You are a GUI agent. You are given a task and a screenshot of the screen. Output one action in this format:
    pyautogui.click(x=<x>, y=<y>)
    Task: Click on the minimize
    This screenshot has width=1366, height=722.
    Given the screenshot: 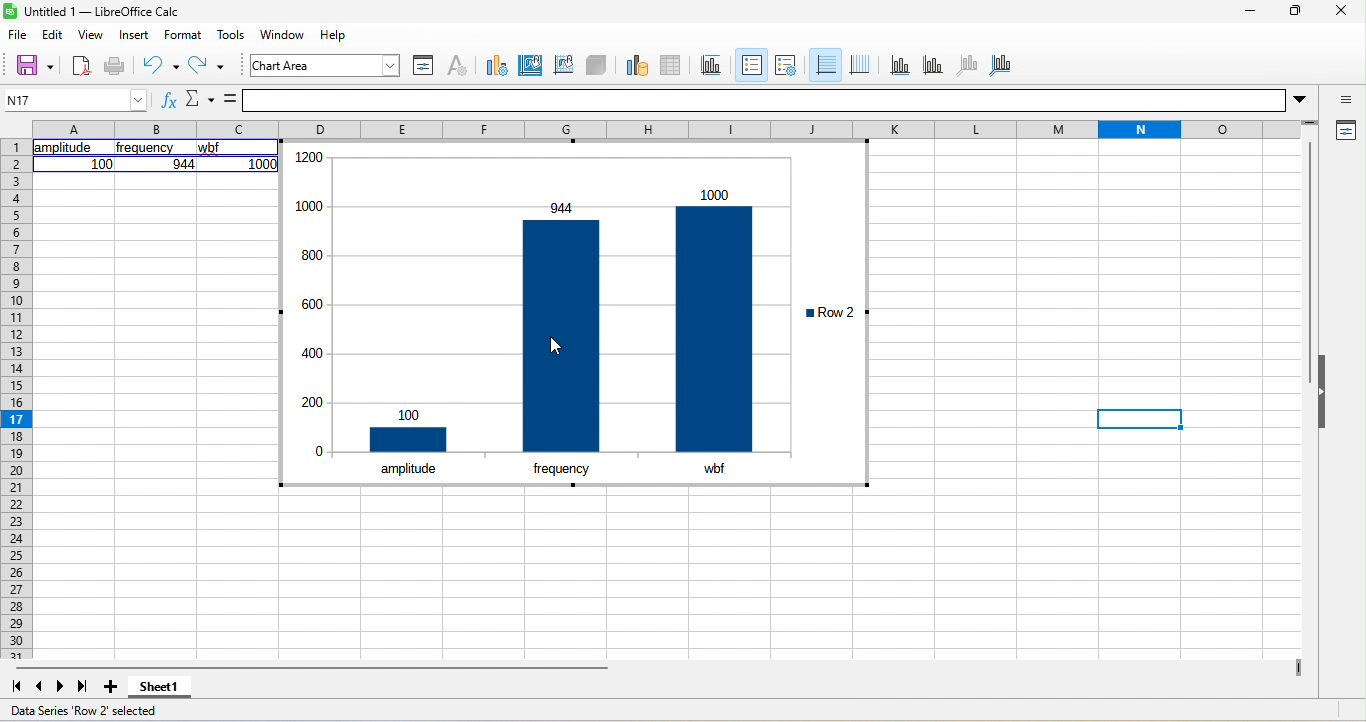 What is the action you would take?
    pyautogui.click(x=1248, y=10)
    